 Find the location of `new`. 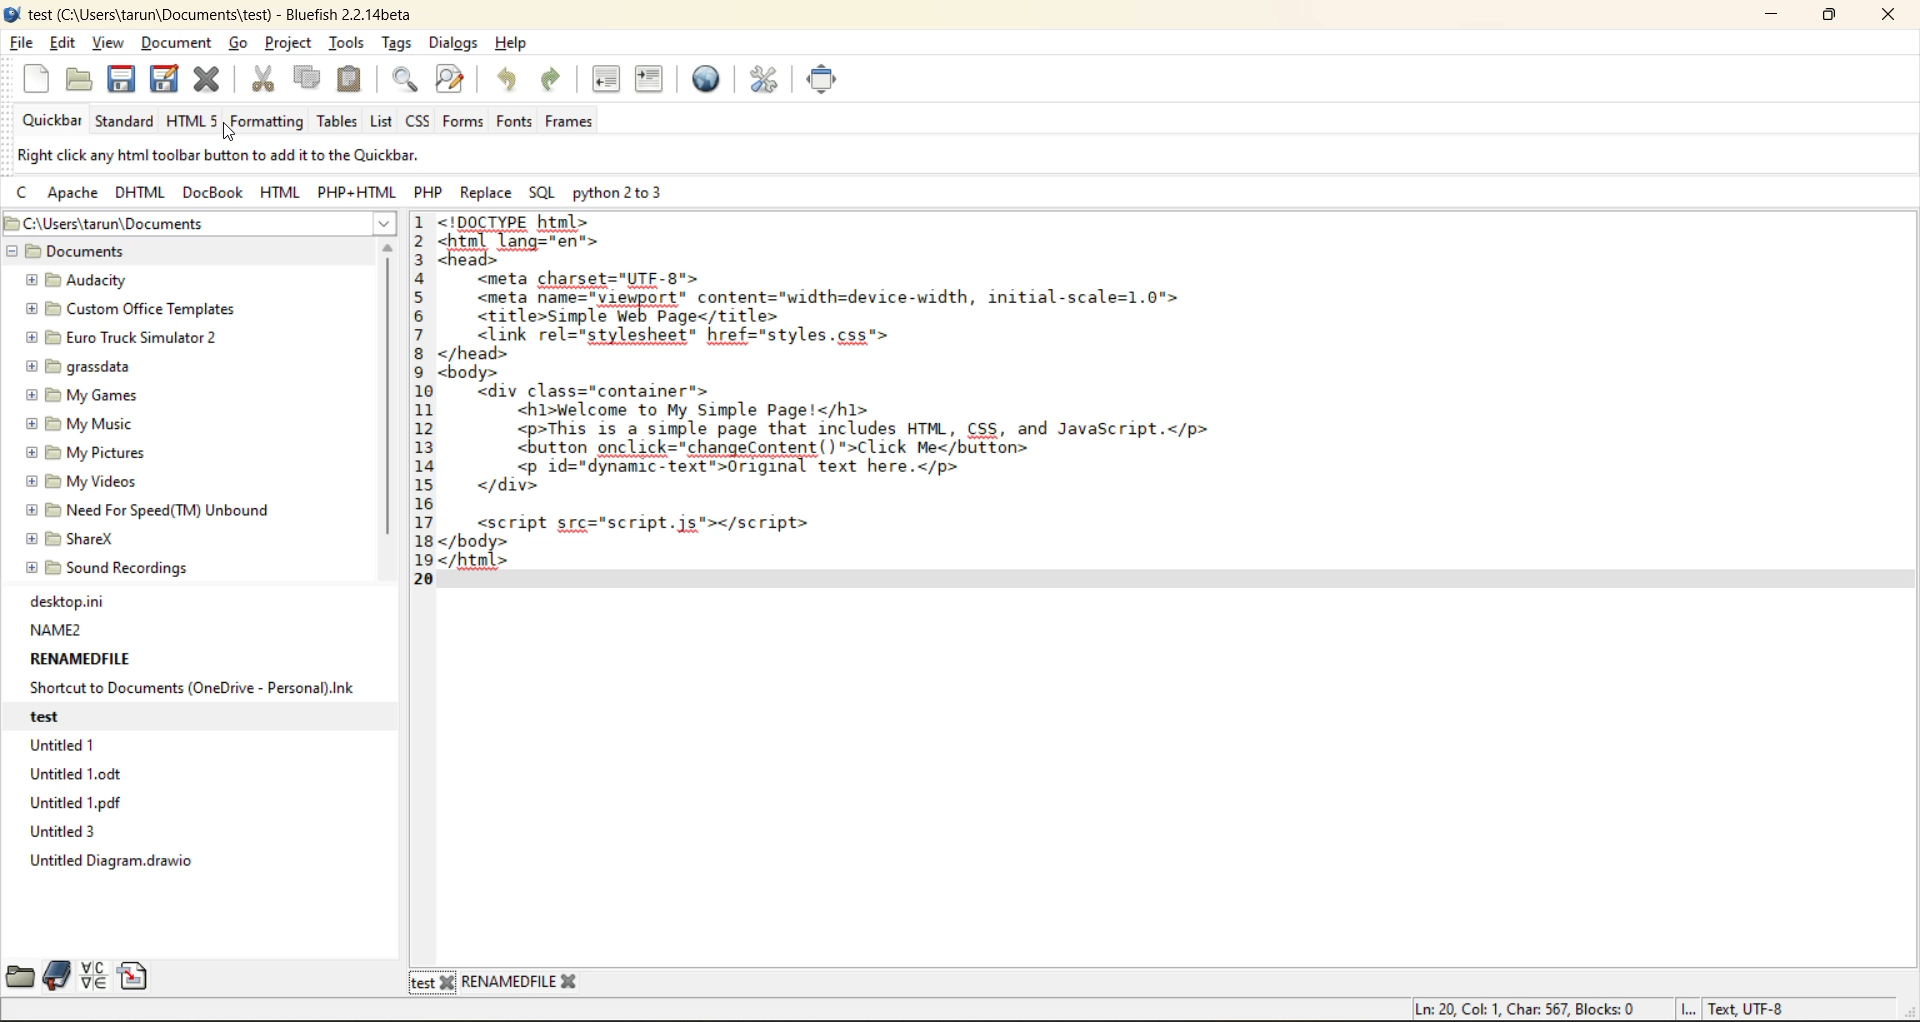

new is located at coordinates (41, 79).